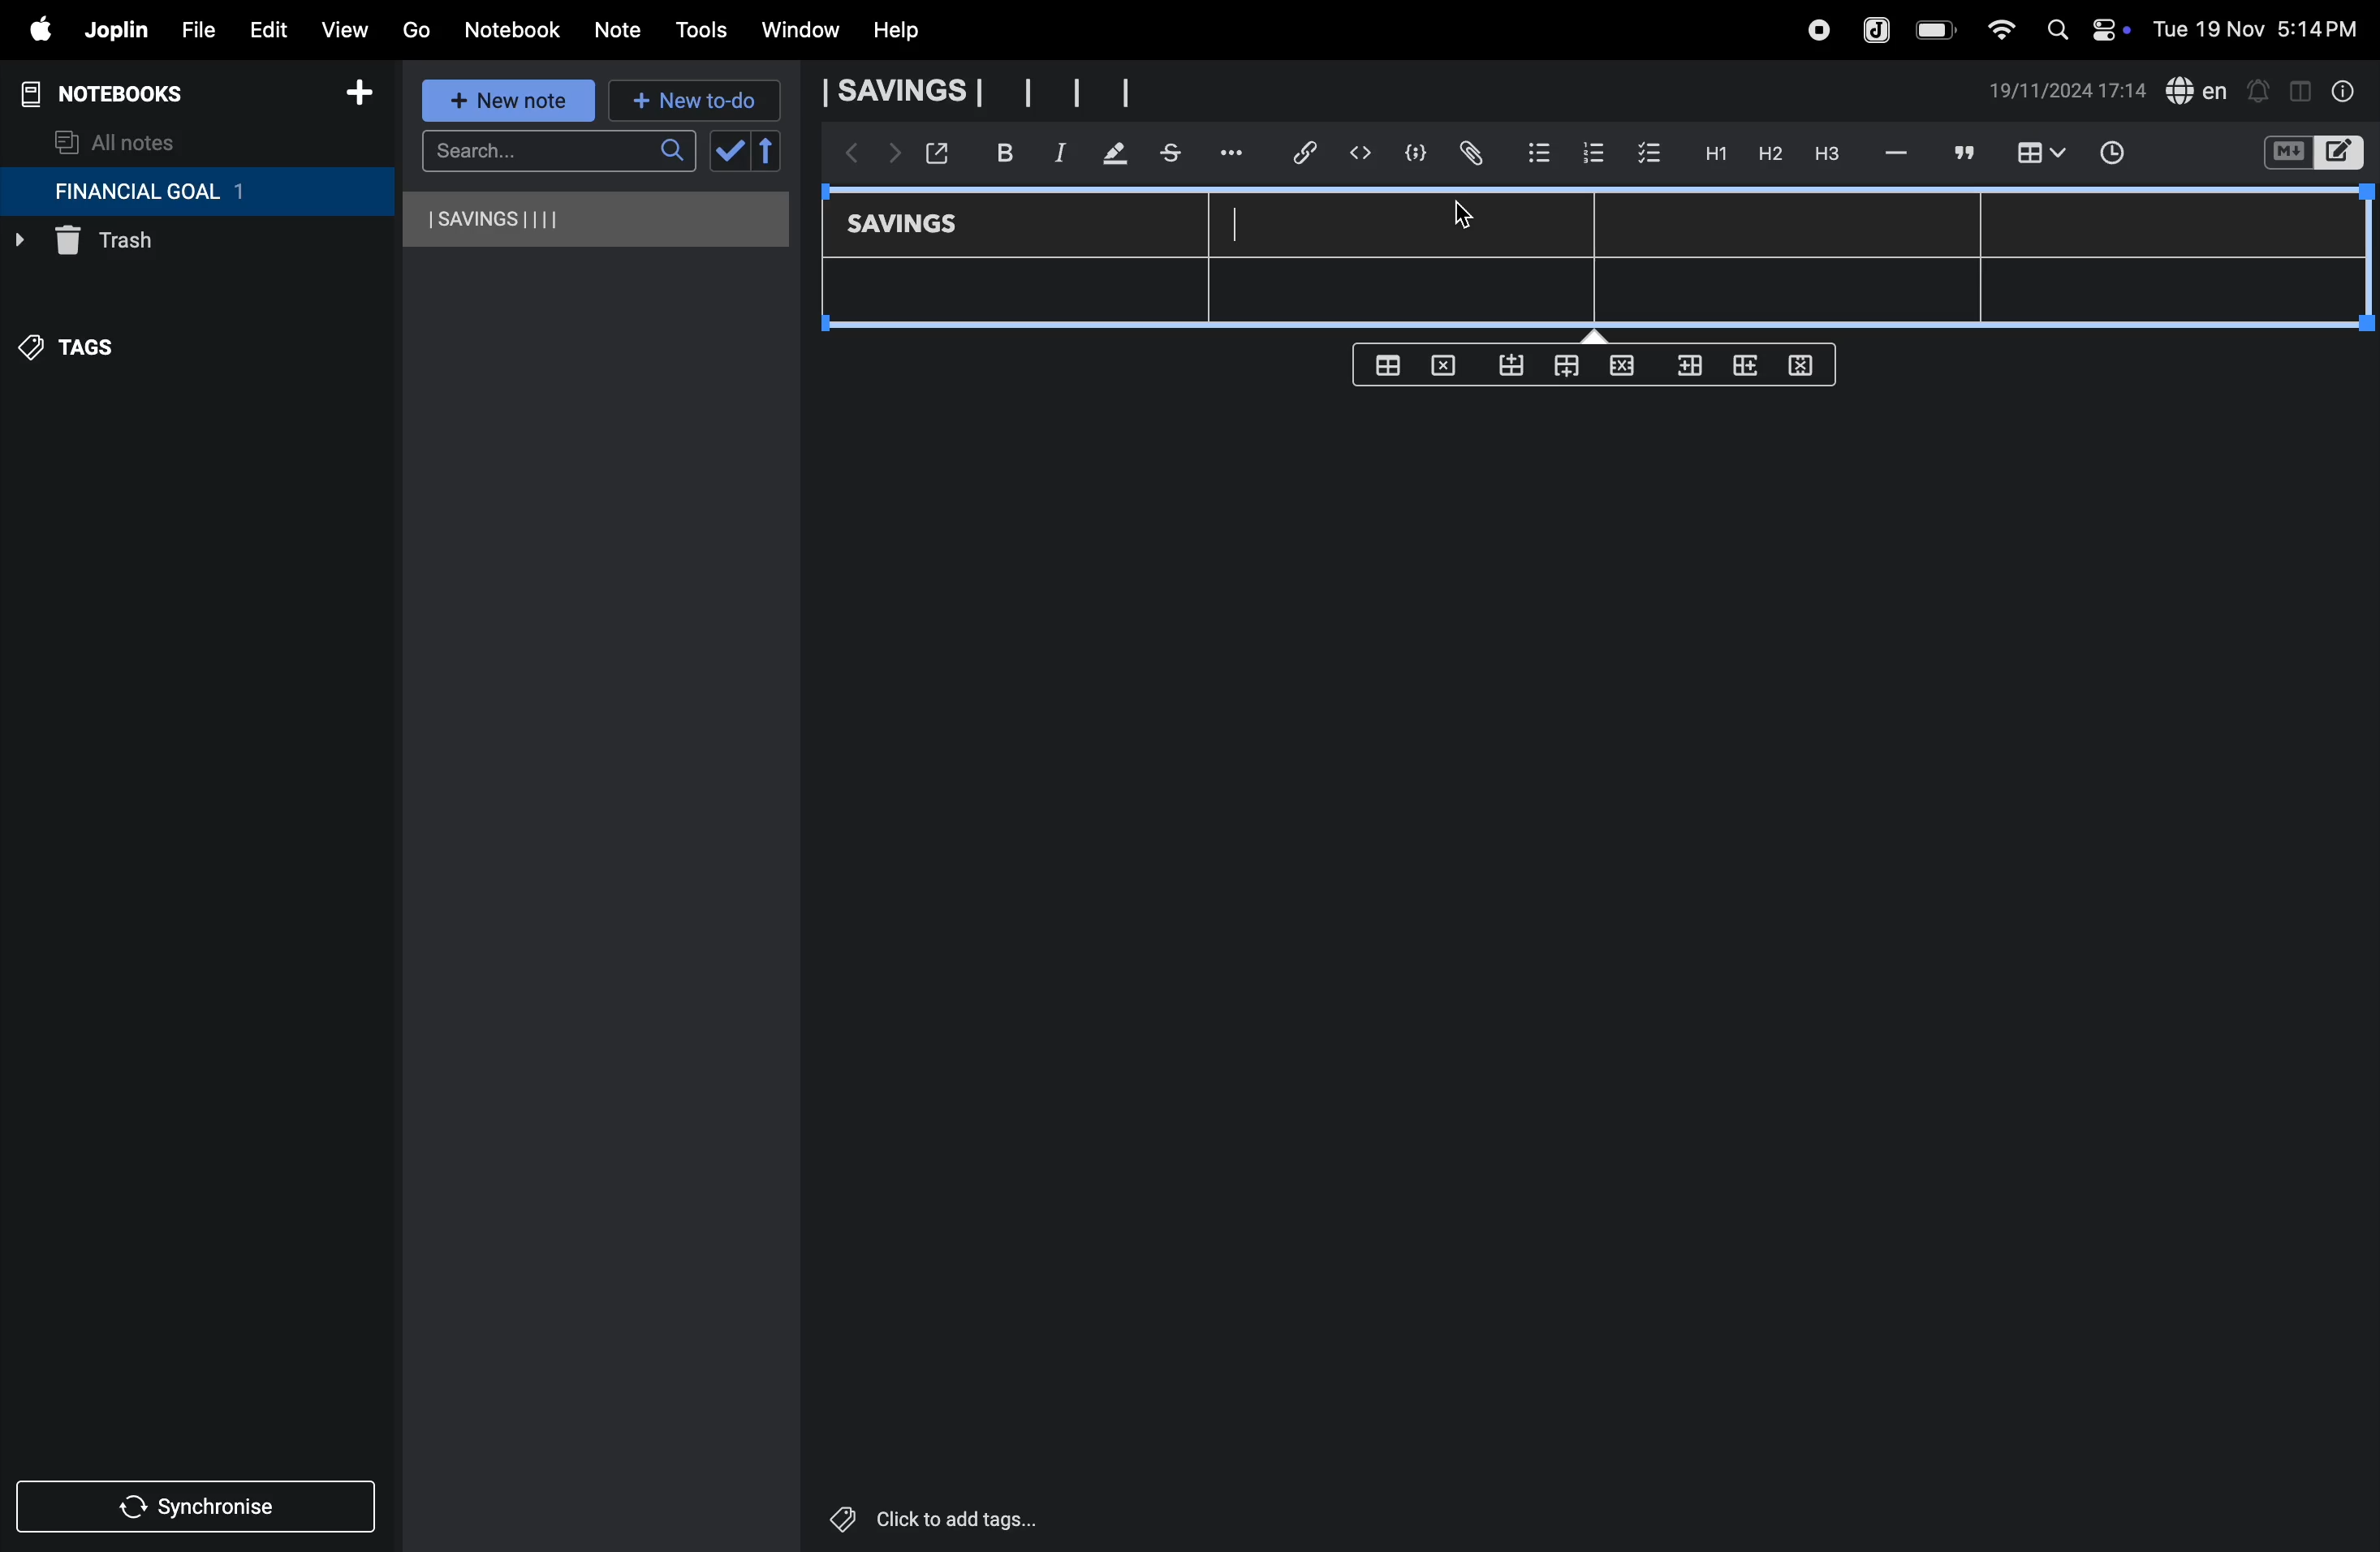 This screenshot has width=2380, height=1552. I want to click on toggle editor, so click(2300, 89).